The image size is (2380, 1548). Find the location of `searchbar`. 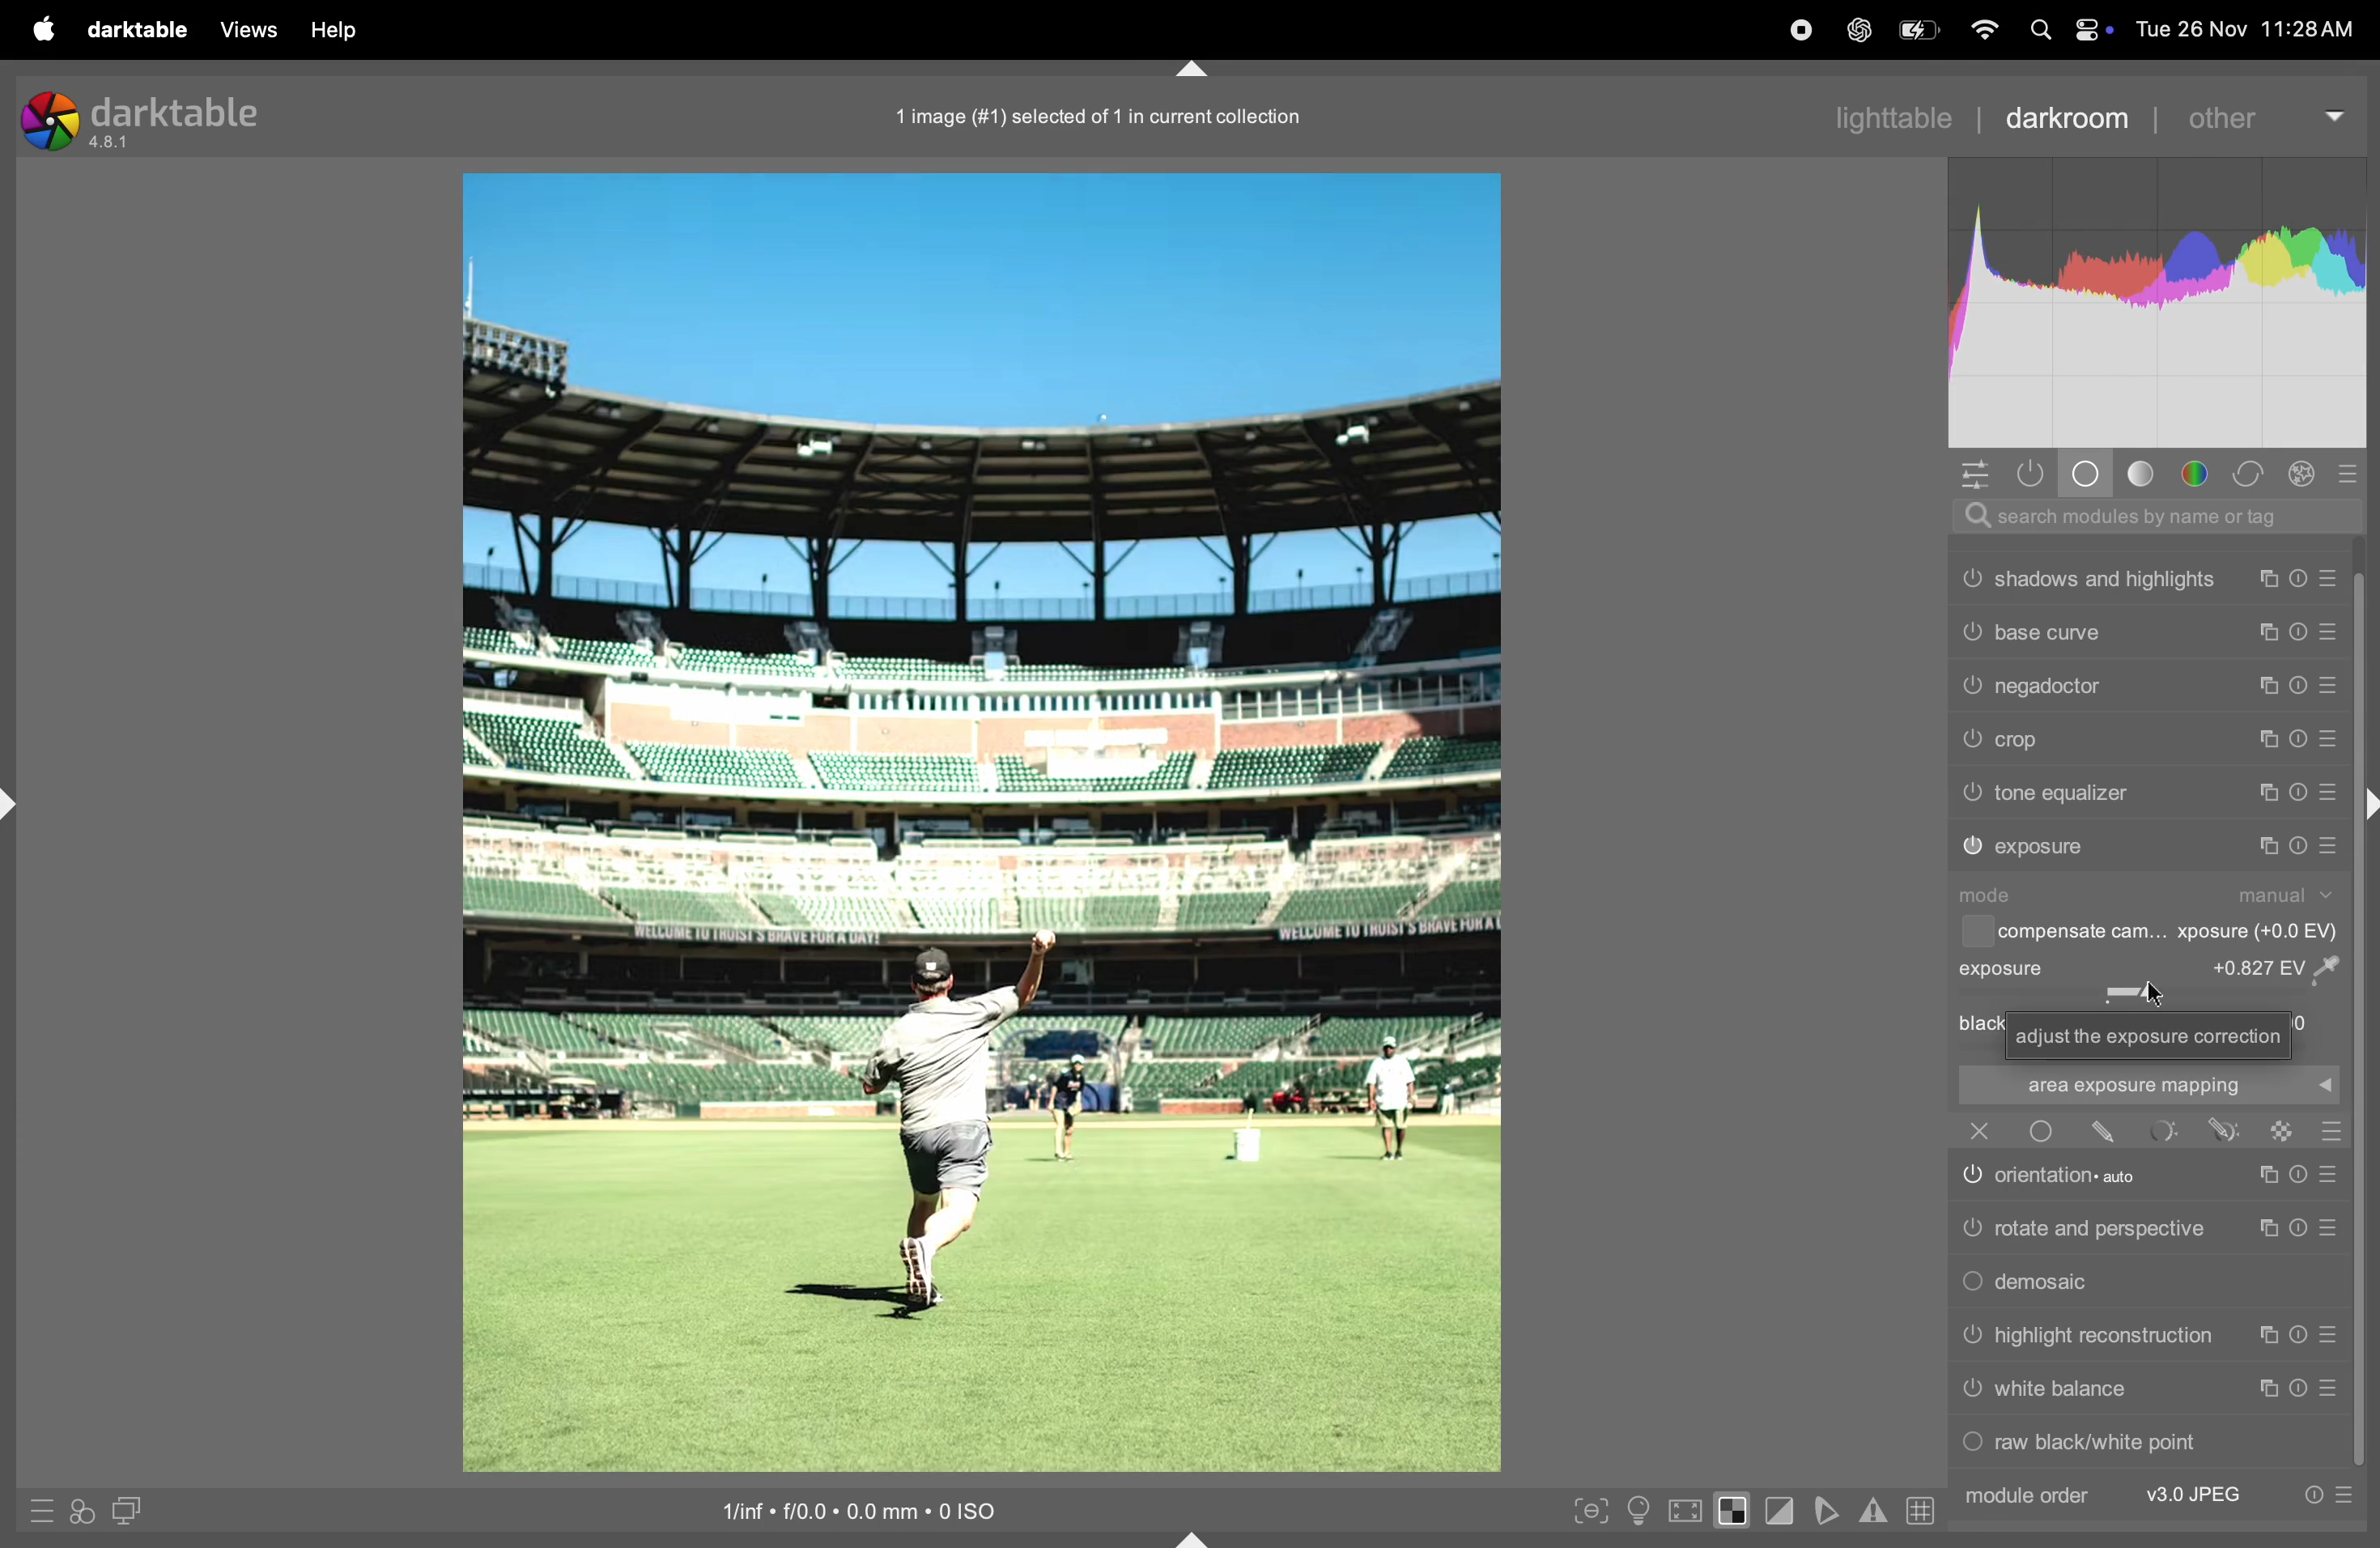

searchbar is located at coordinates (2147, 516).